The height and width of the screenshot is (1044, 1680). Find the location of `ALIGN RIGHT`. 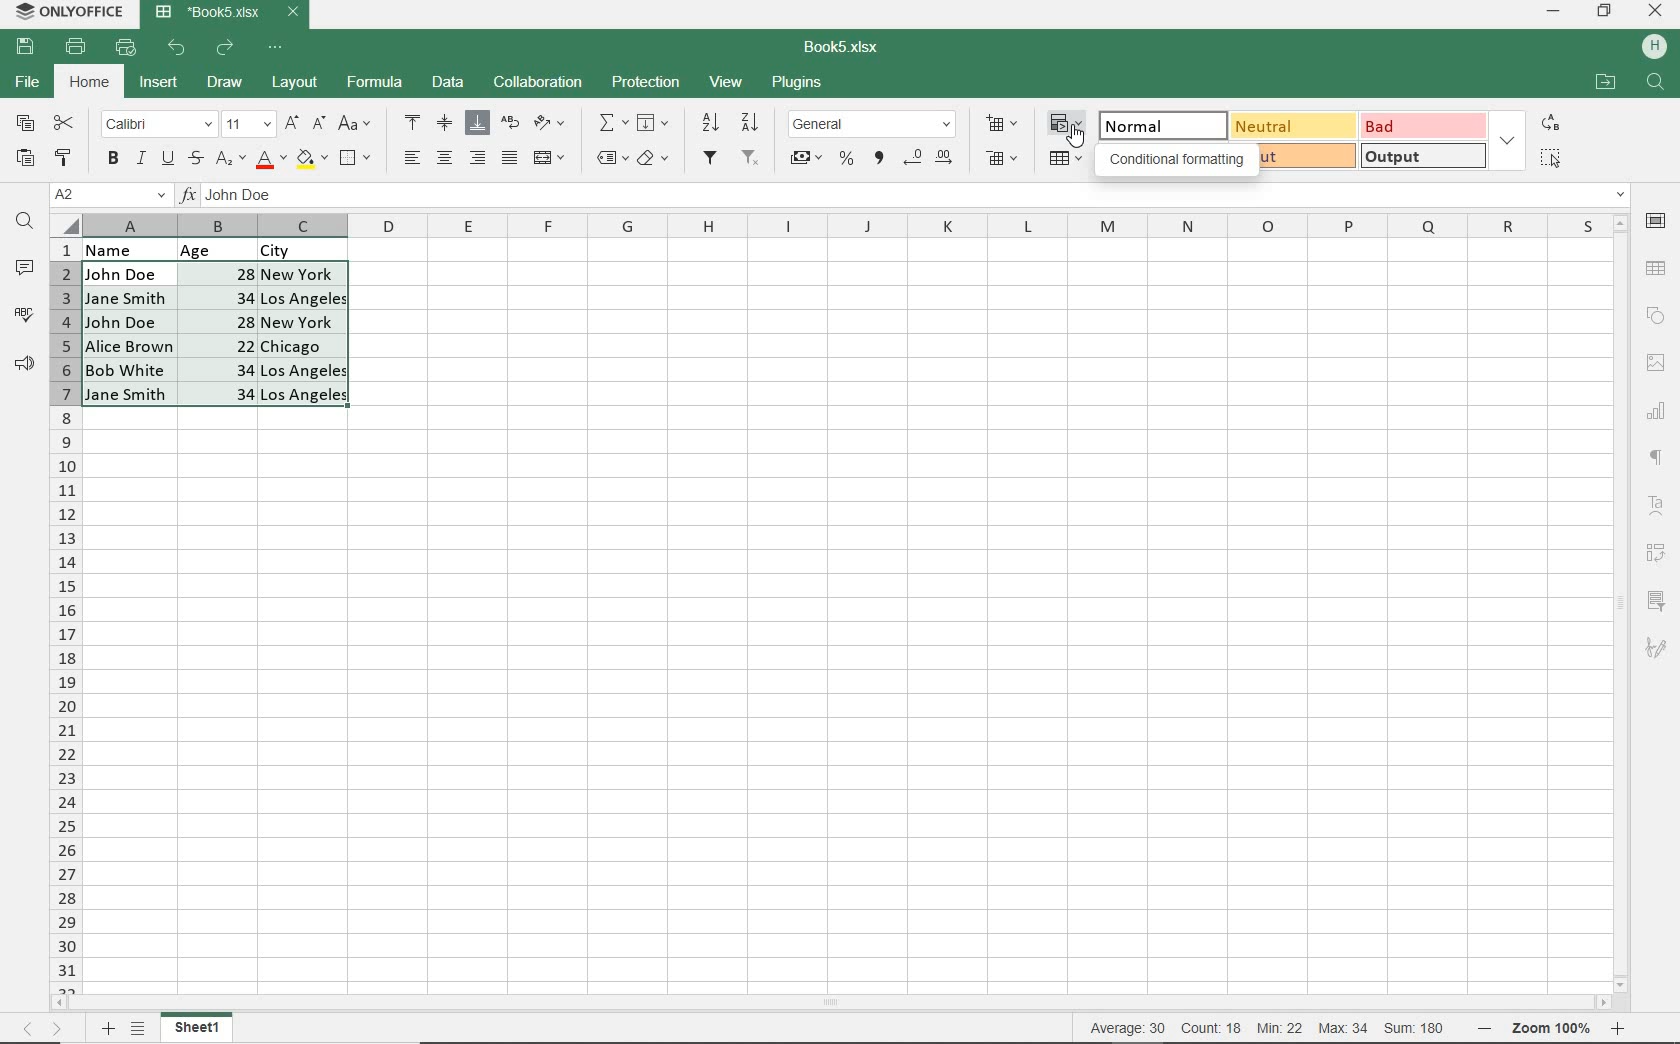

ALIGN RIGHT is located at coordinates (478, 157).